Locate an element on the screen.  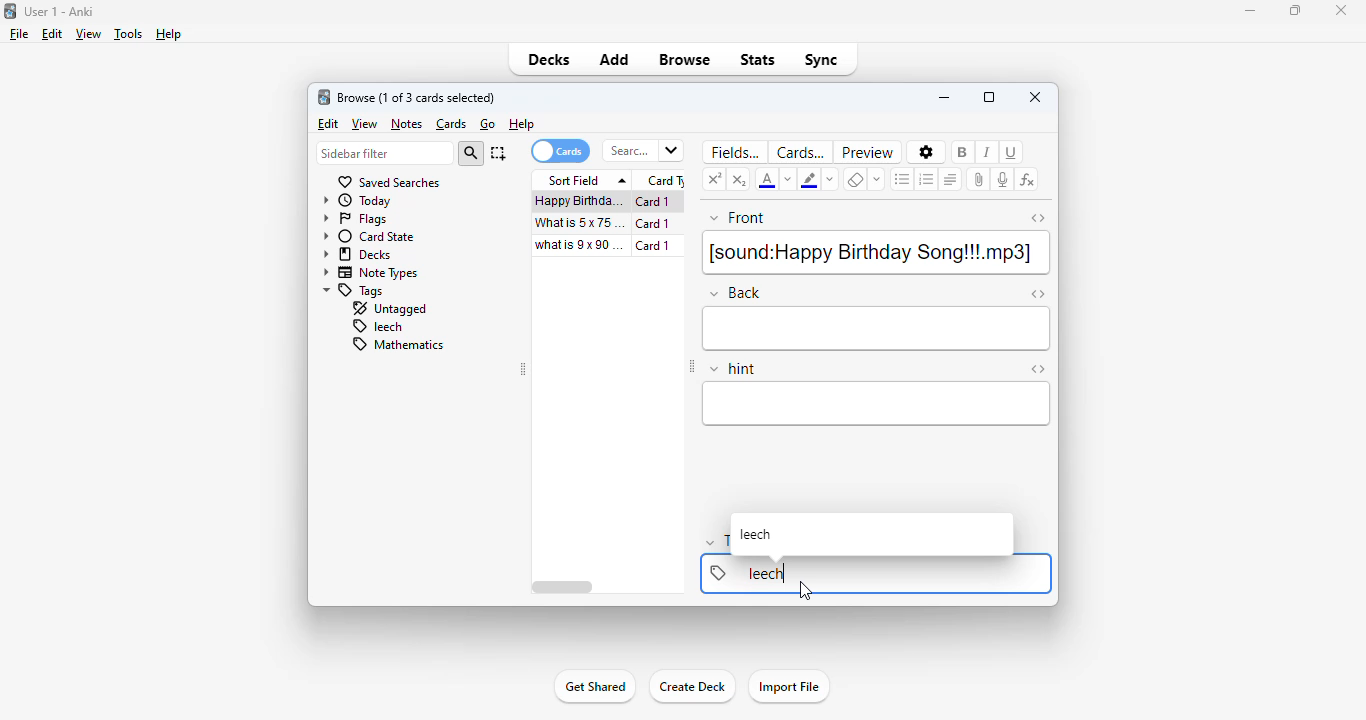
toggle HTML editor is located at coordinates (1037, 369).